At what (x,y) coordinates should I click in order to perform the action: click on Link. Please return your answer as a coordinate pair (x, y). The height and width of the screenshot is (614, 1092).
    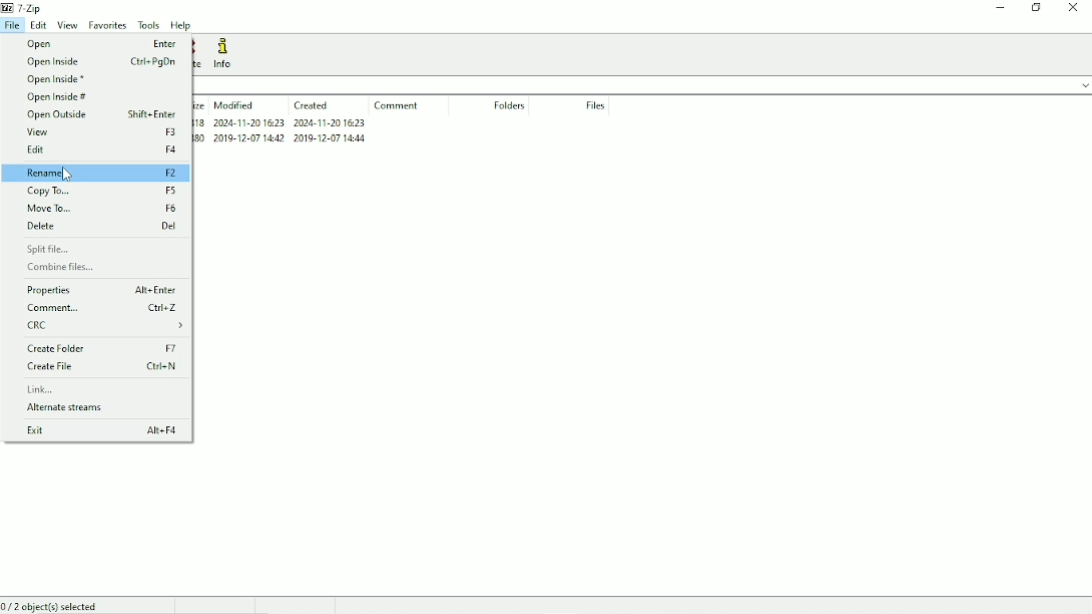
    Looking at the image, I should click on (43, 389).